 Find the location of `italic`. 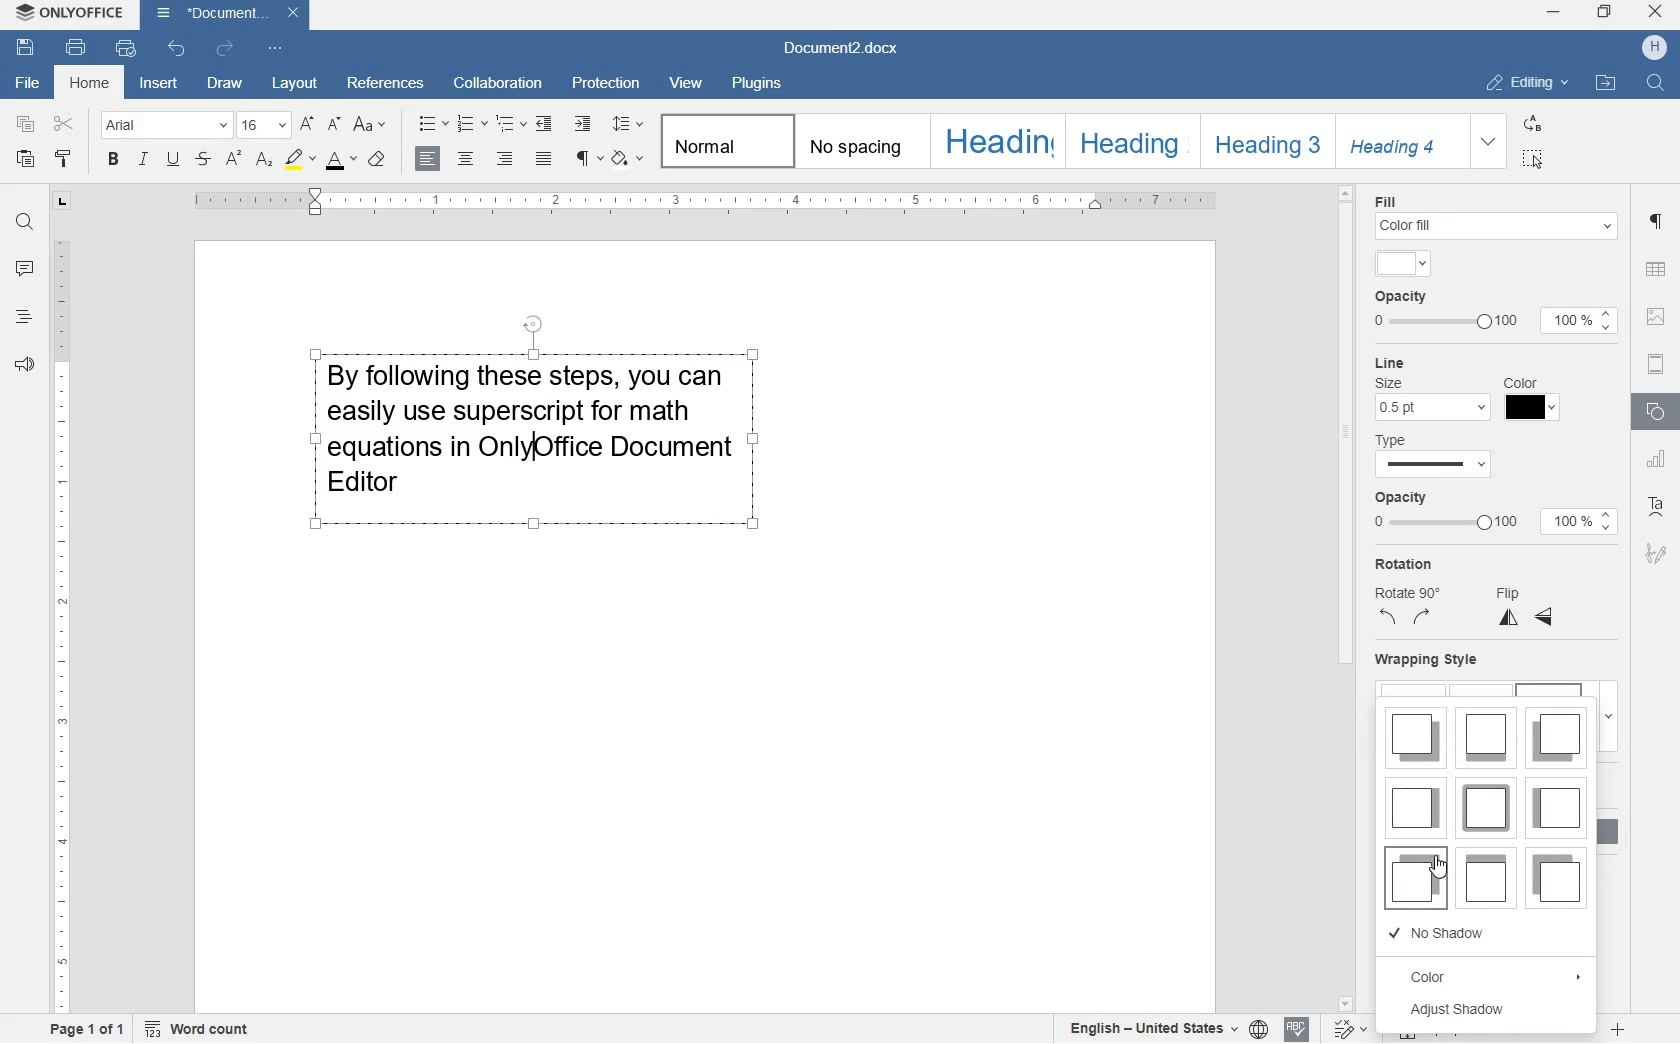

italic is located at coordinates (142, 159).